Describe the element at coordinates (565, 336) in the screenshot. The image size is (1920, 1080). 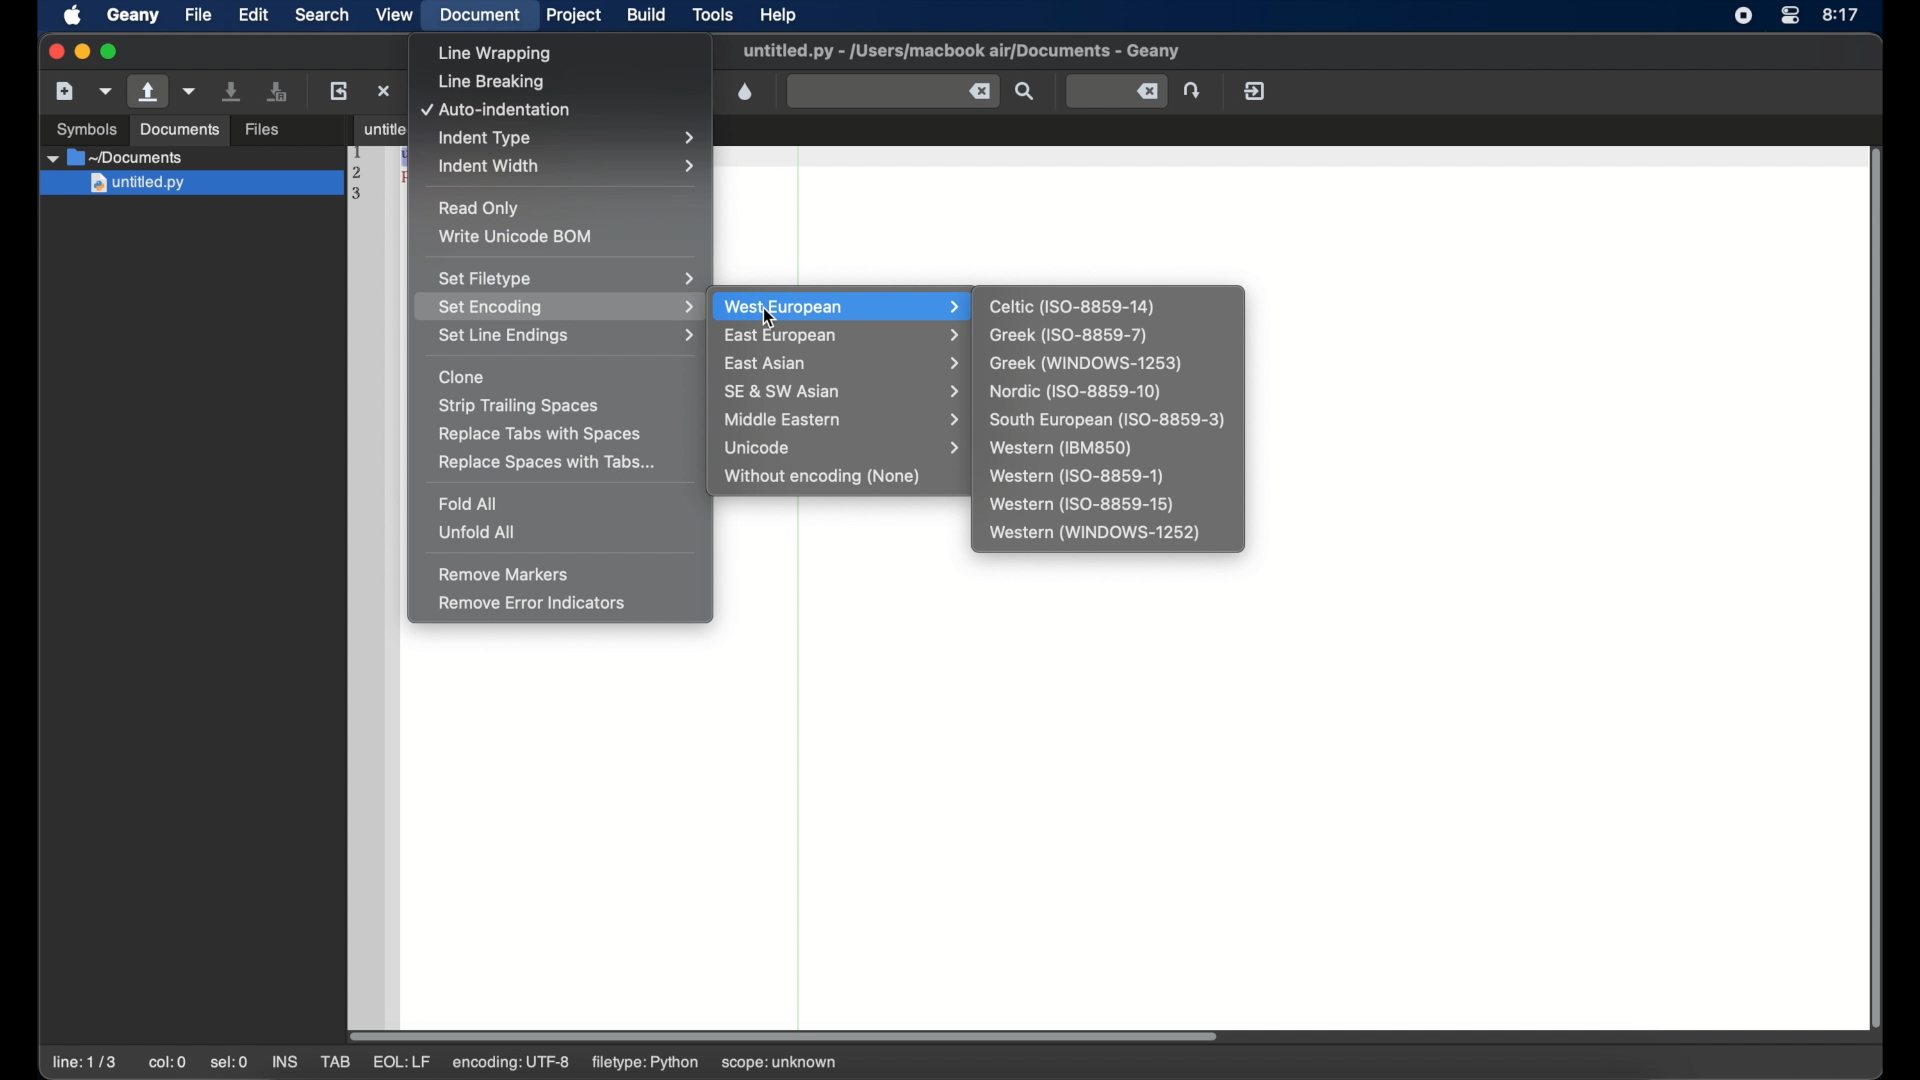
I see `set line endings menu` at that location.